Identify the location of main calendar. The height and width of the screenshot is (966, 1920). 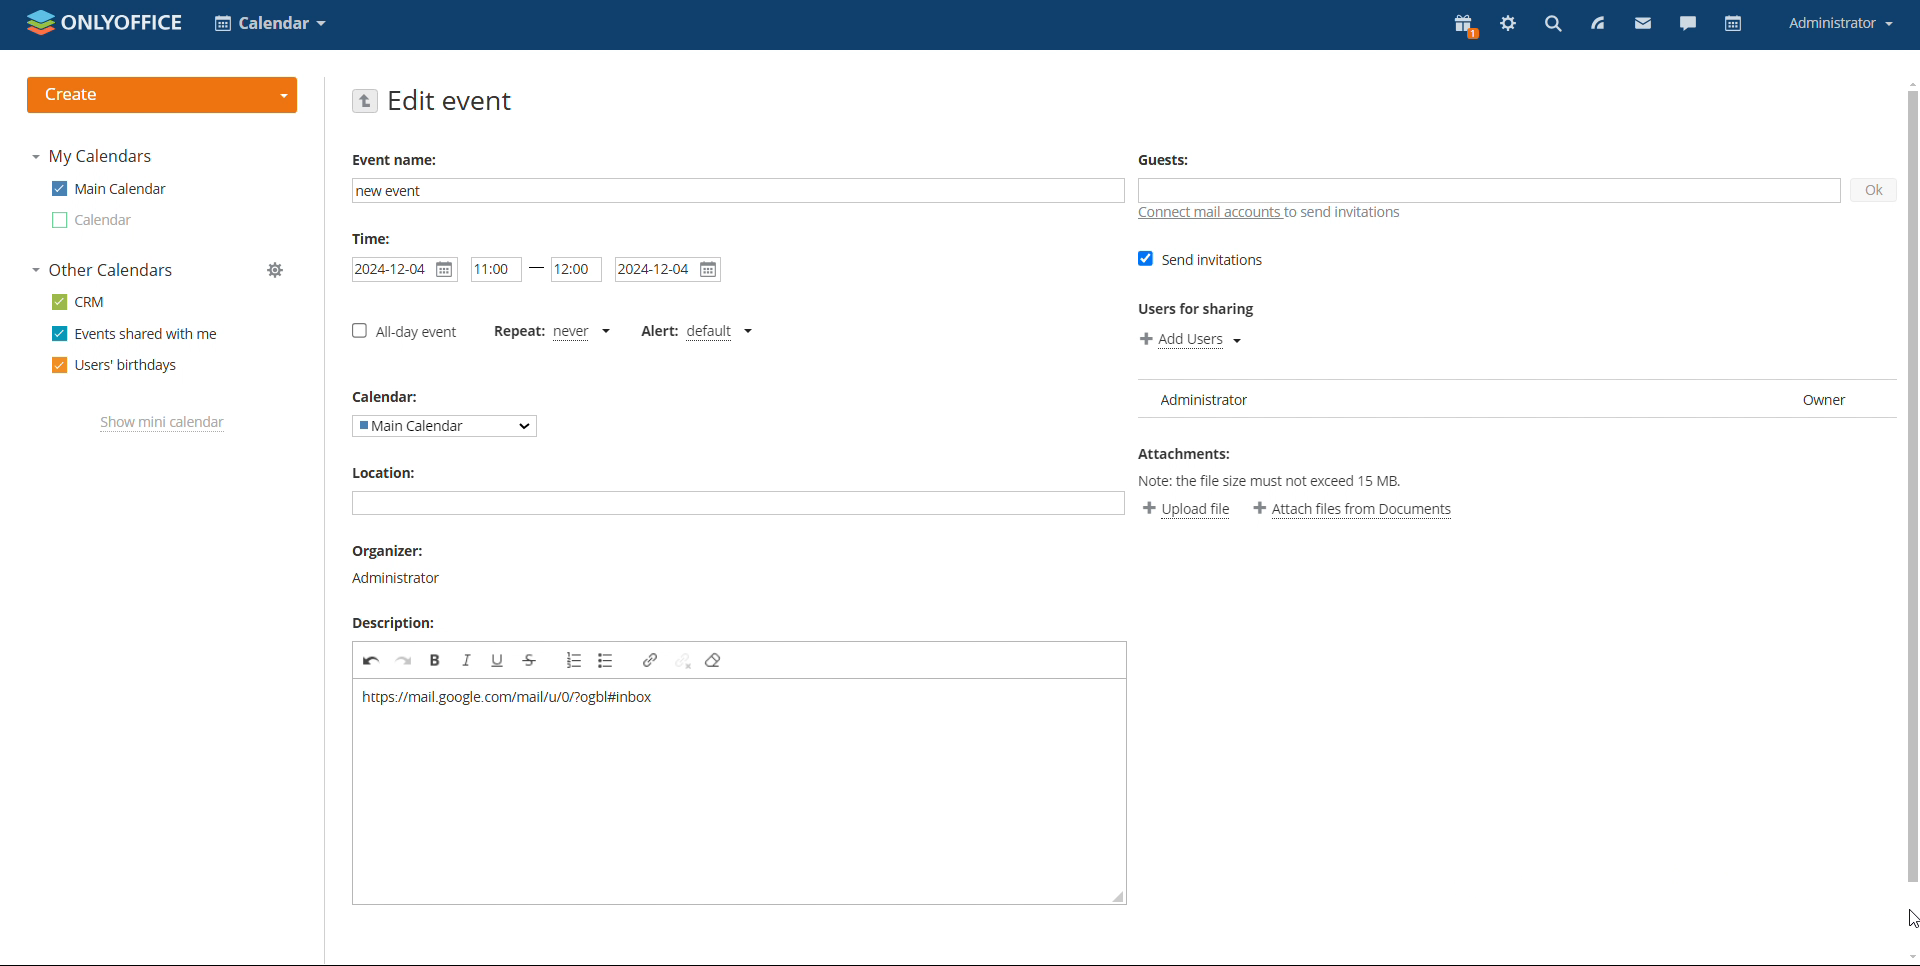
(107, 188).